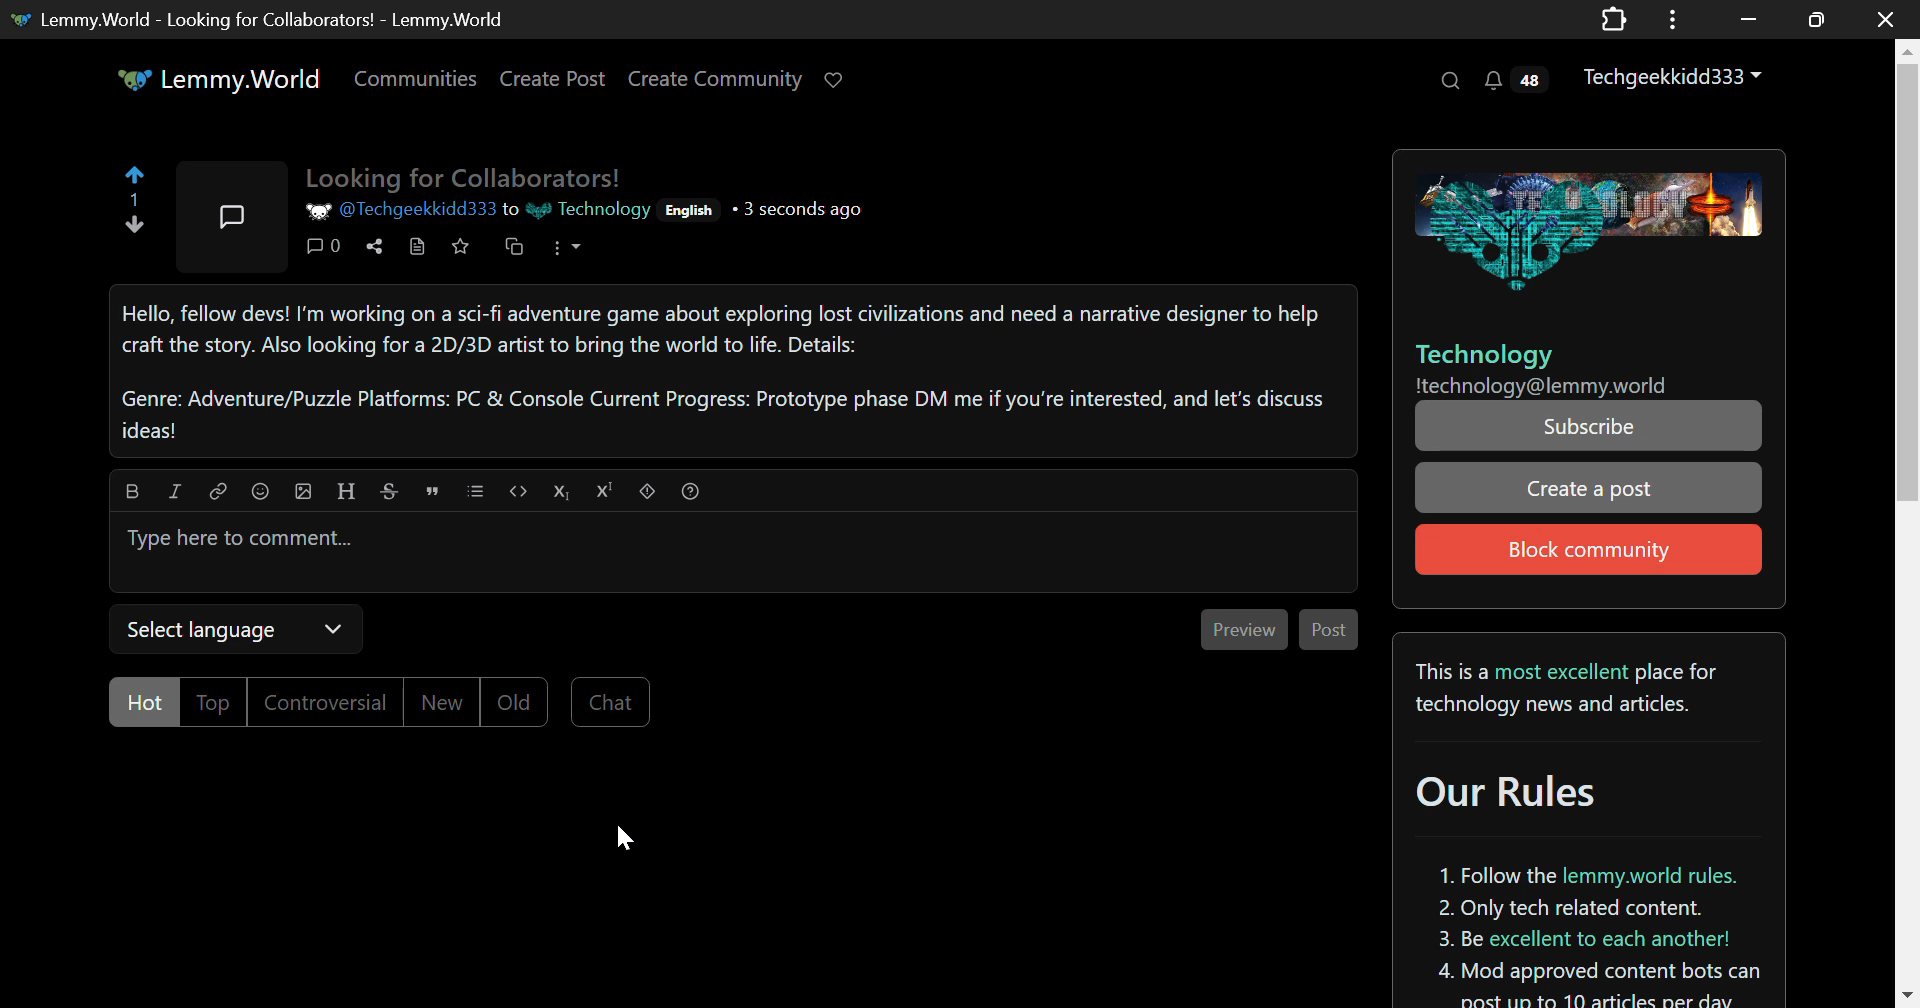  What do you see at coordinates (346, 487) in the screenshot?
I see `header` at bounding box center [346, 487].